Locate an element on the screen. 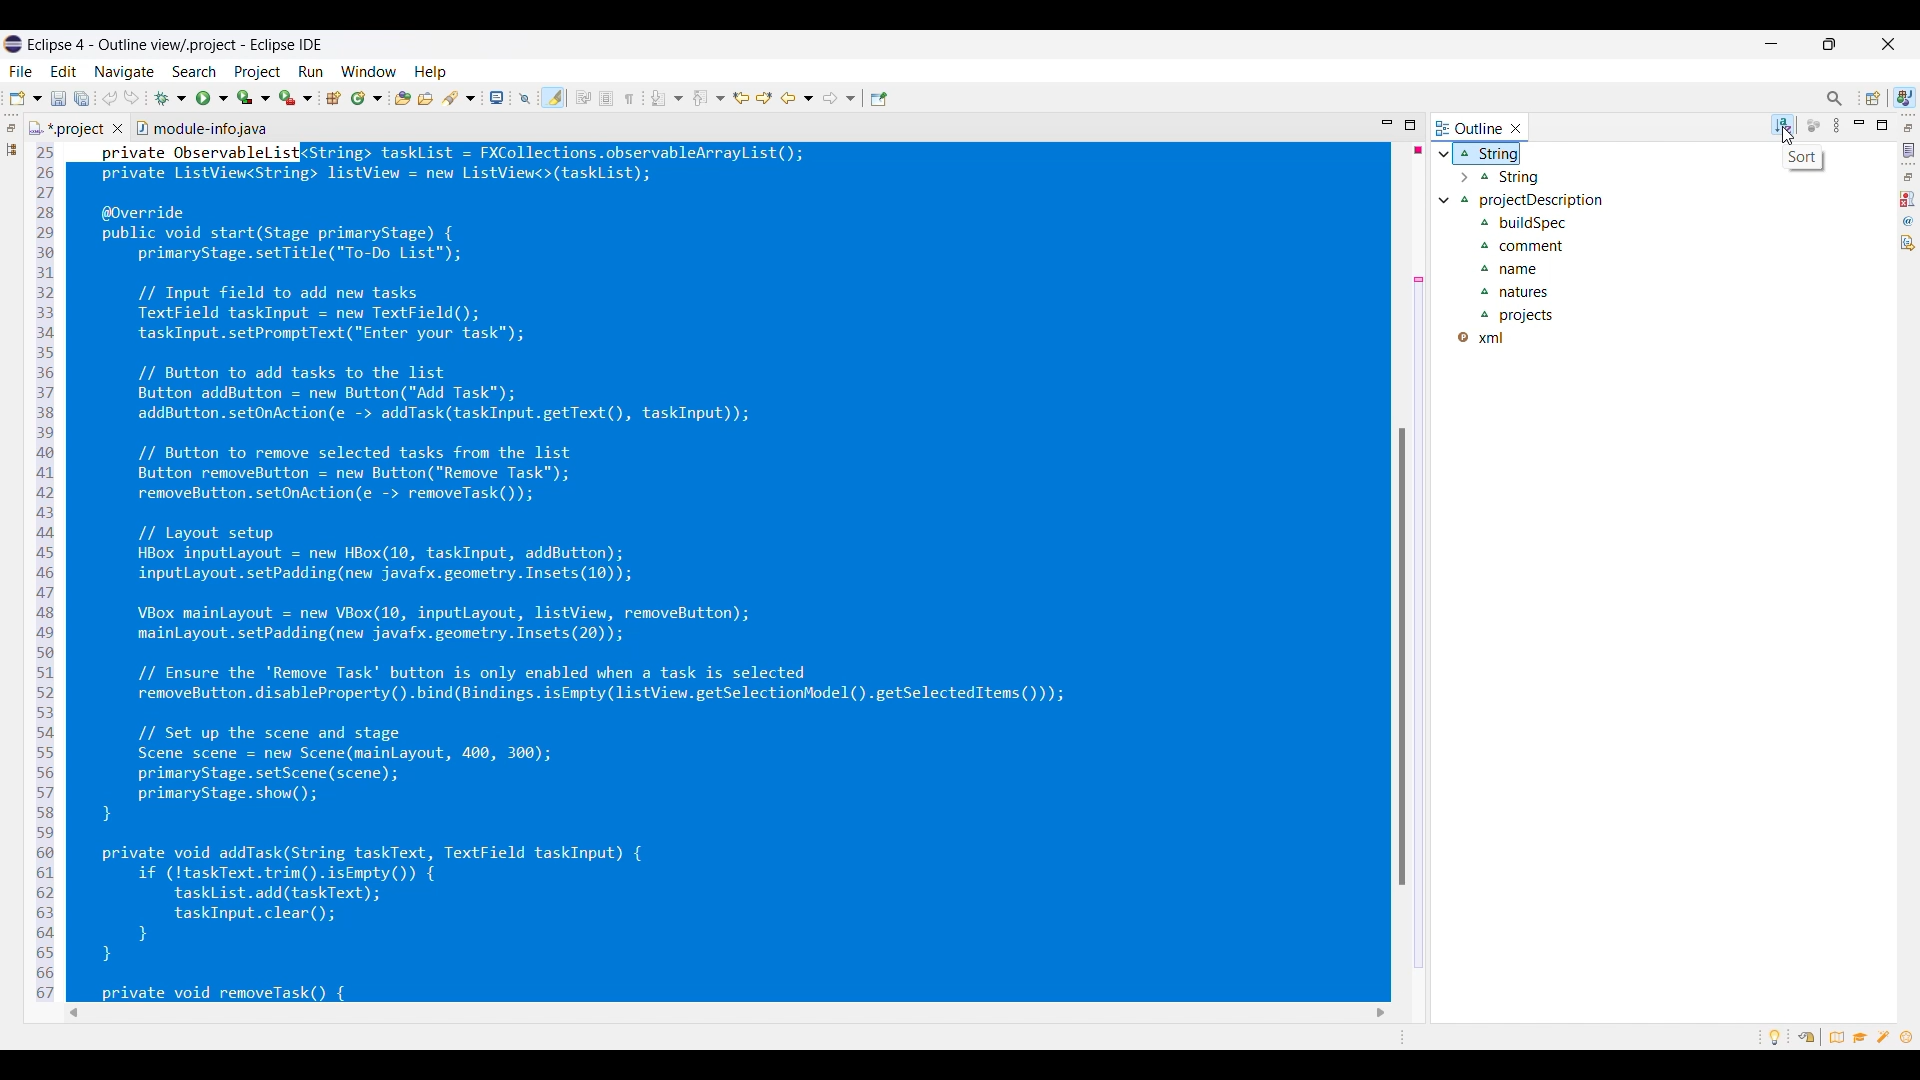 This screenshot has height=1080, width=1920. Software logo is located at coordinates (13, 44).